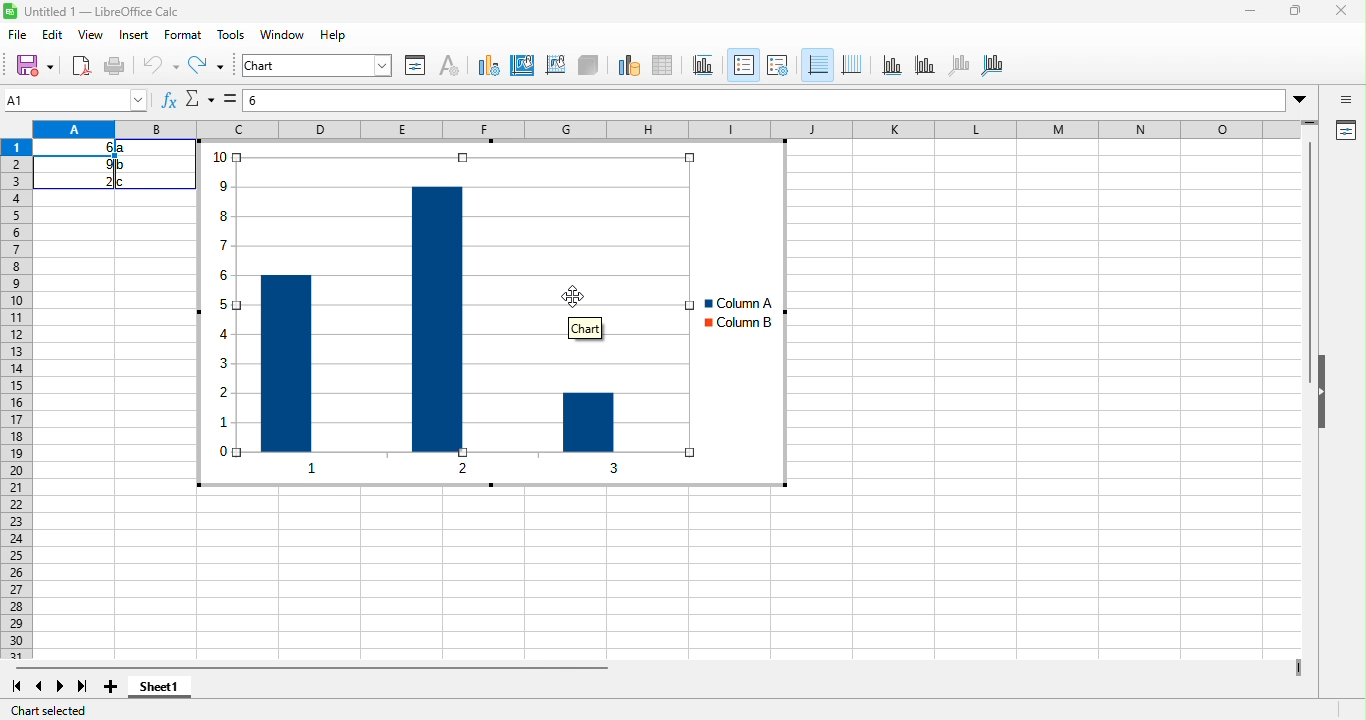  Describe the element at coordinates (98, 182) in the screenshot. I see `2` at that location.